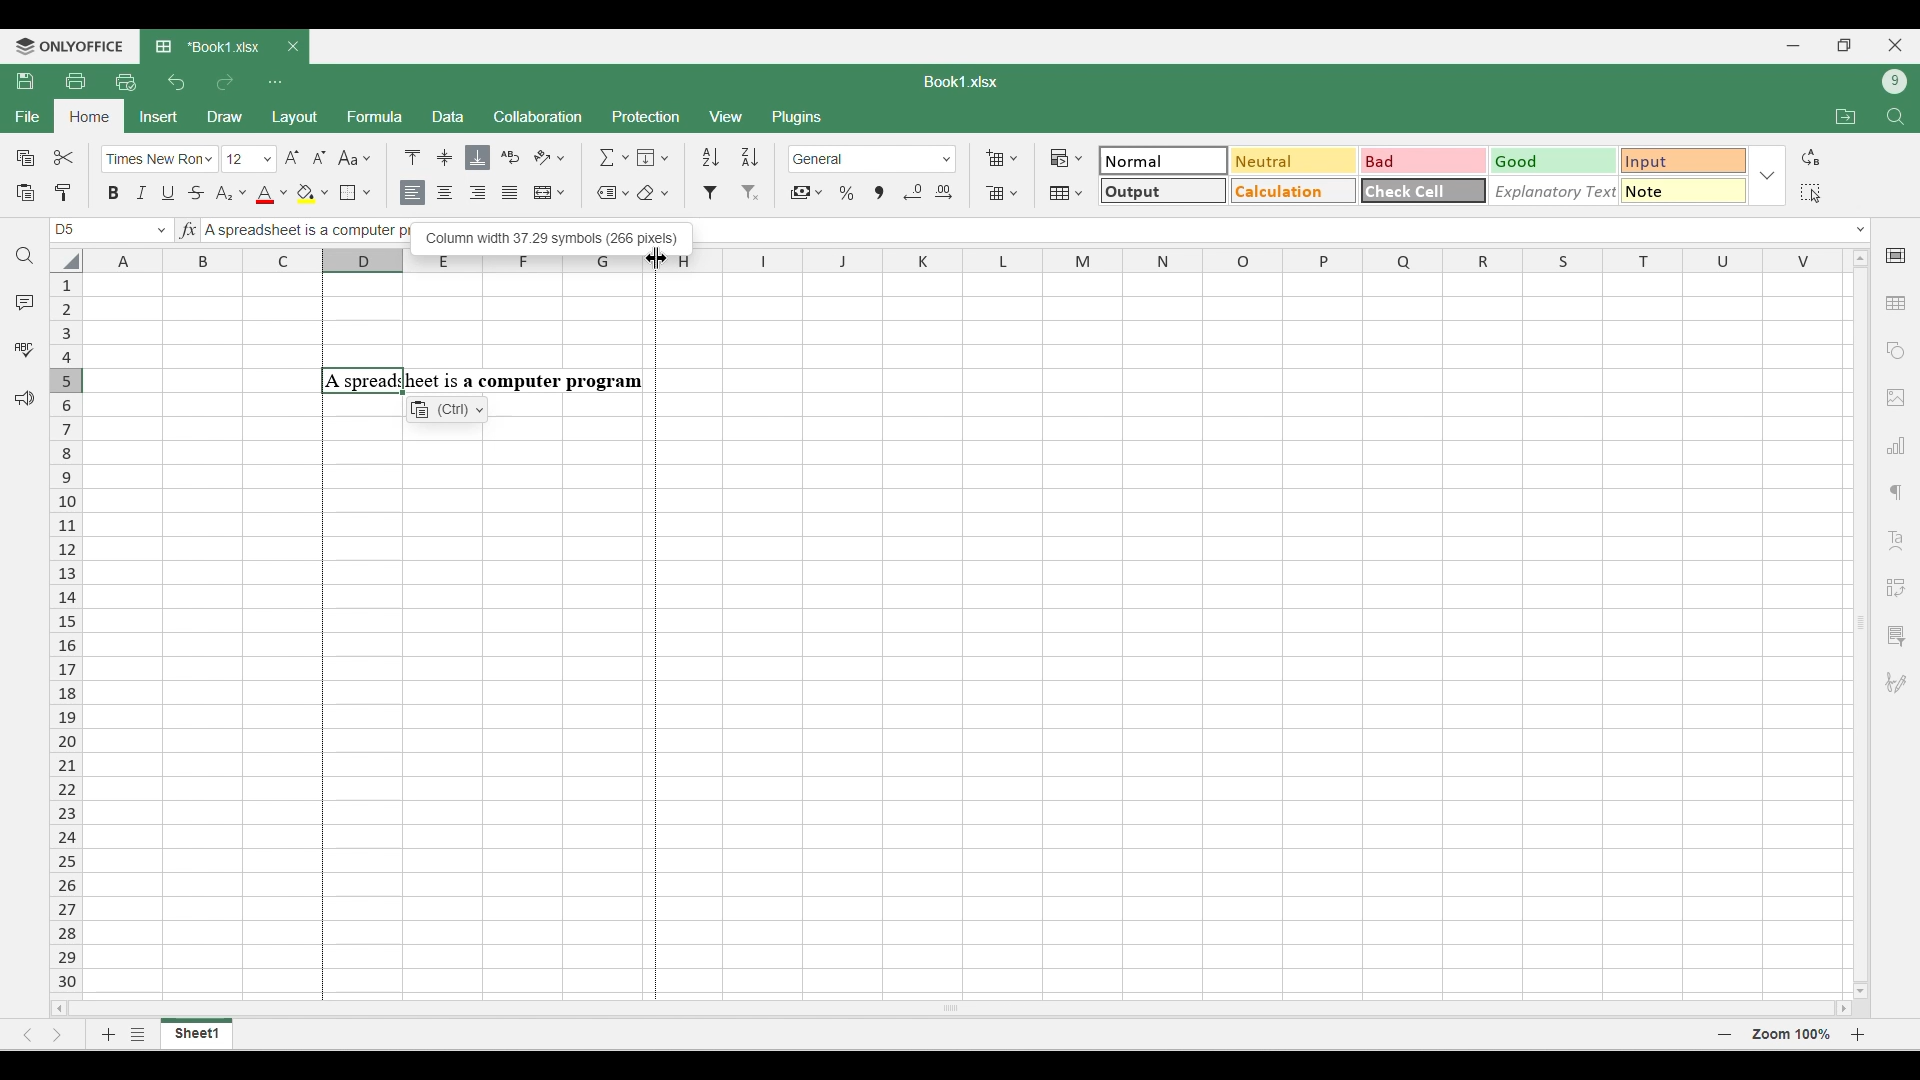 This screenshot has height=1080, width=1920. What do you see at coordinates (1895, 45) in the screenshot?
I see `Close interface` at bounding box center [1895, 45].